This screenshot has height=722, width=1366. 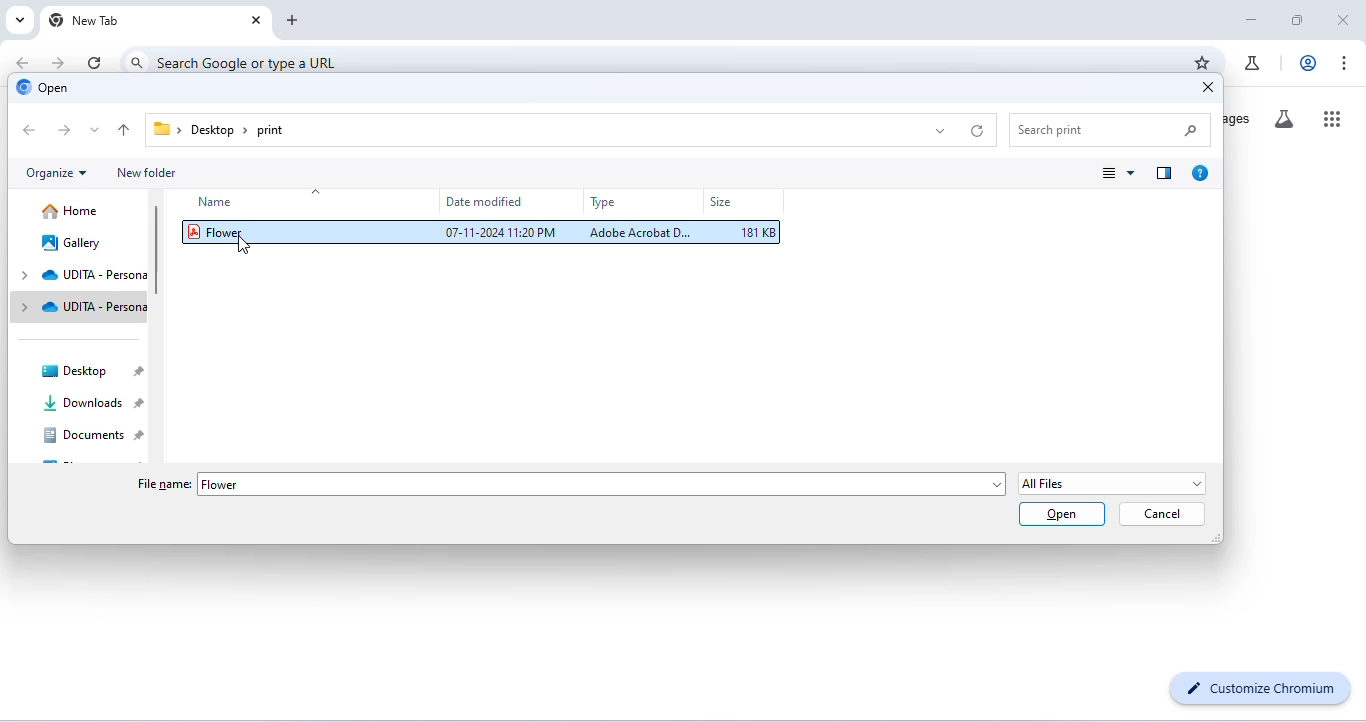 I want to click on google apps, so click(x=1331, y=119).